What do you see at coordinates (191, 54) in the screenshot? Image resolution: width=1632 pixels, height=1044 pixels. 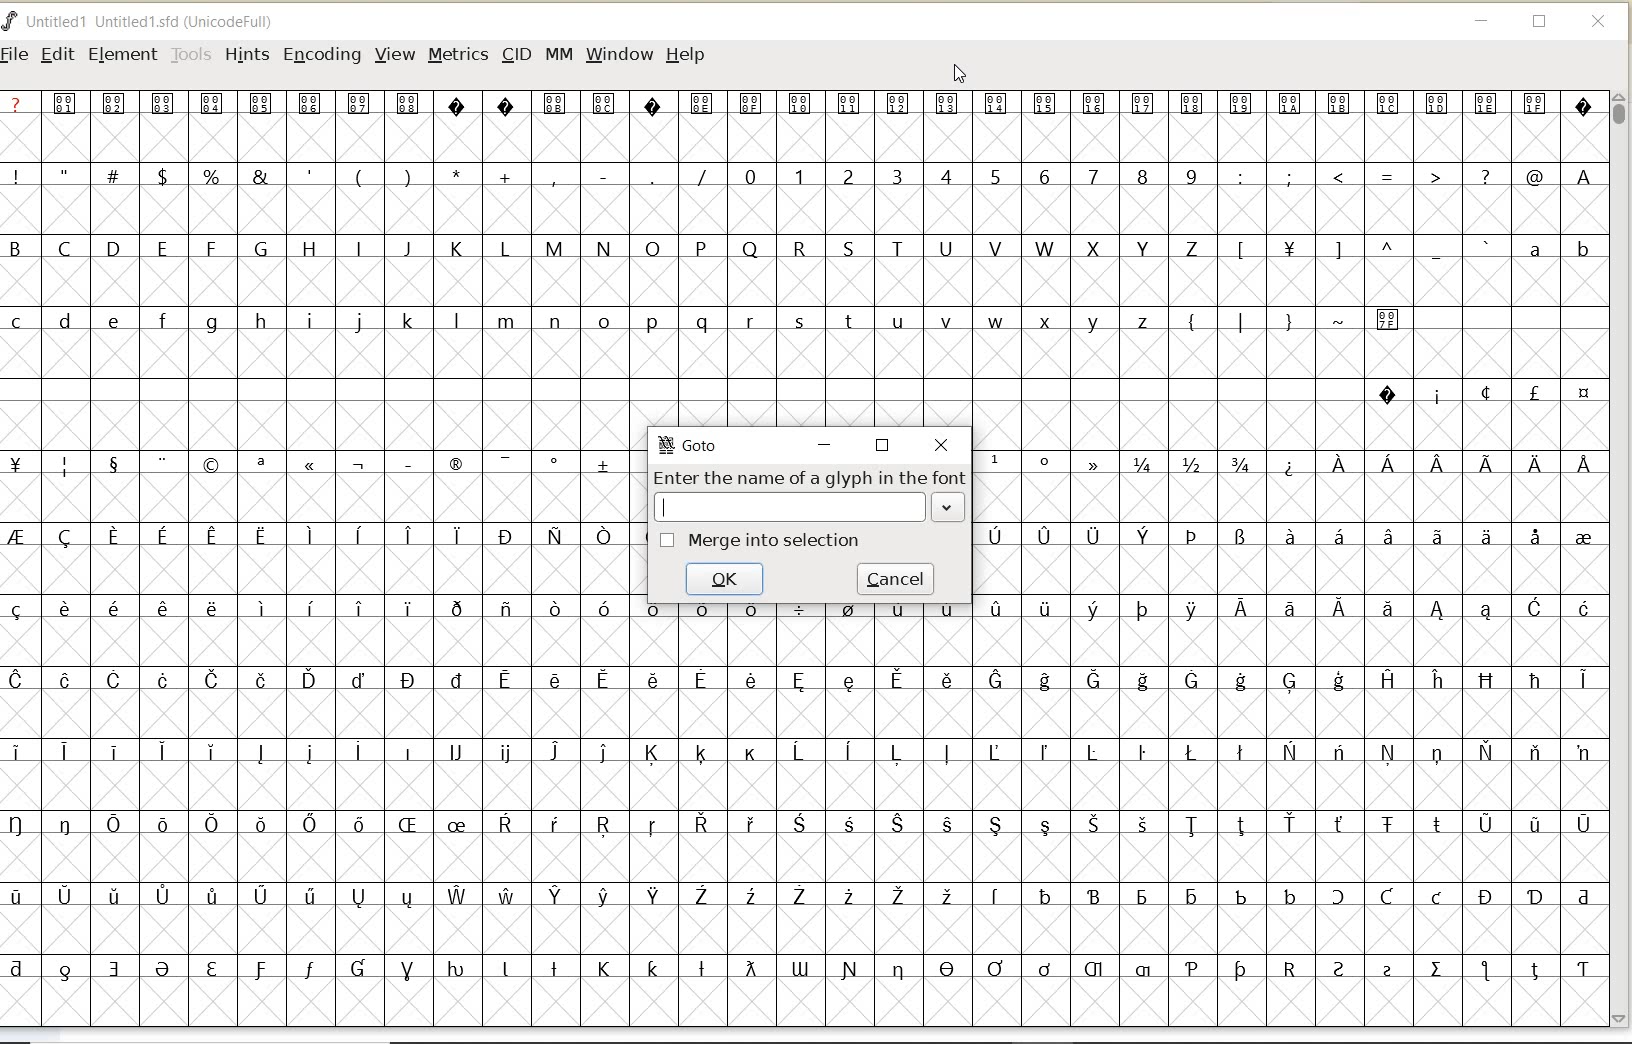 I see `TOOLS` at bounding box center [191, 54].